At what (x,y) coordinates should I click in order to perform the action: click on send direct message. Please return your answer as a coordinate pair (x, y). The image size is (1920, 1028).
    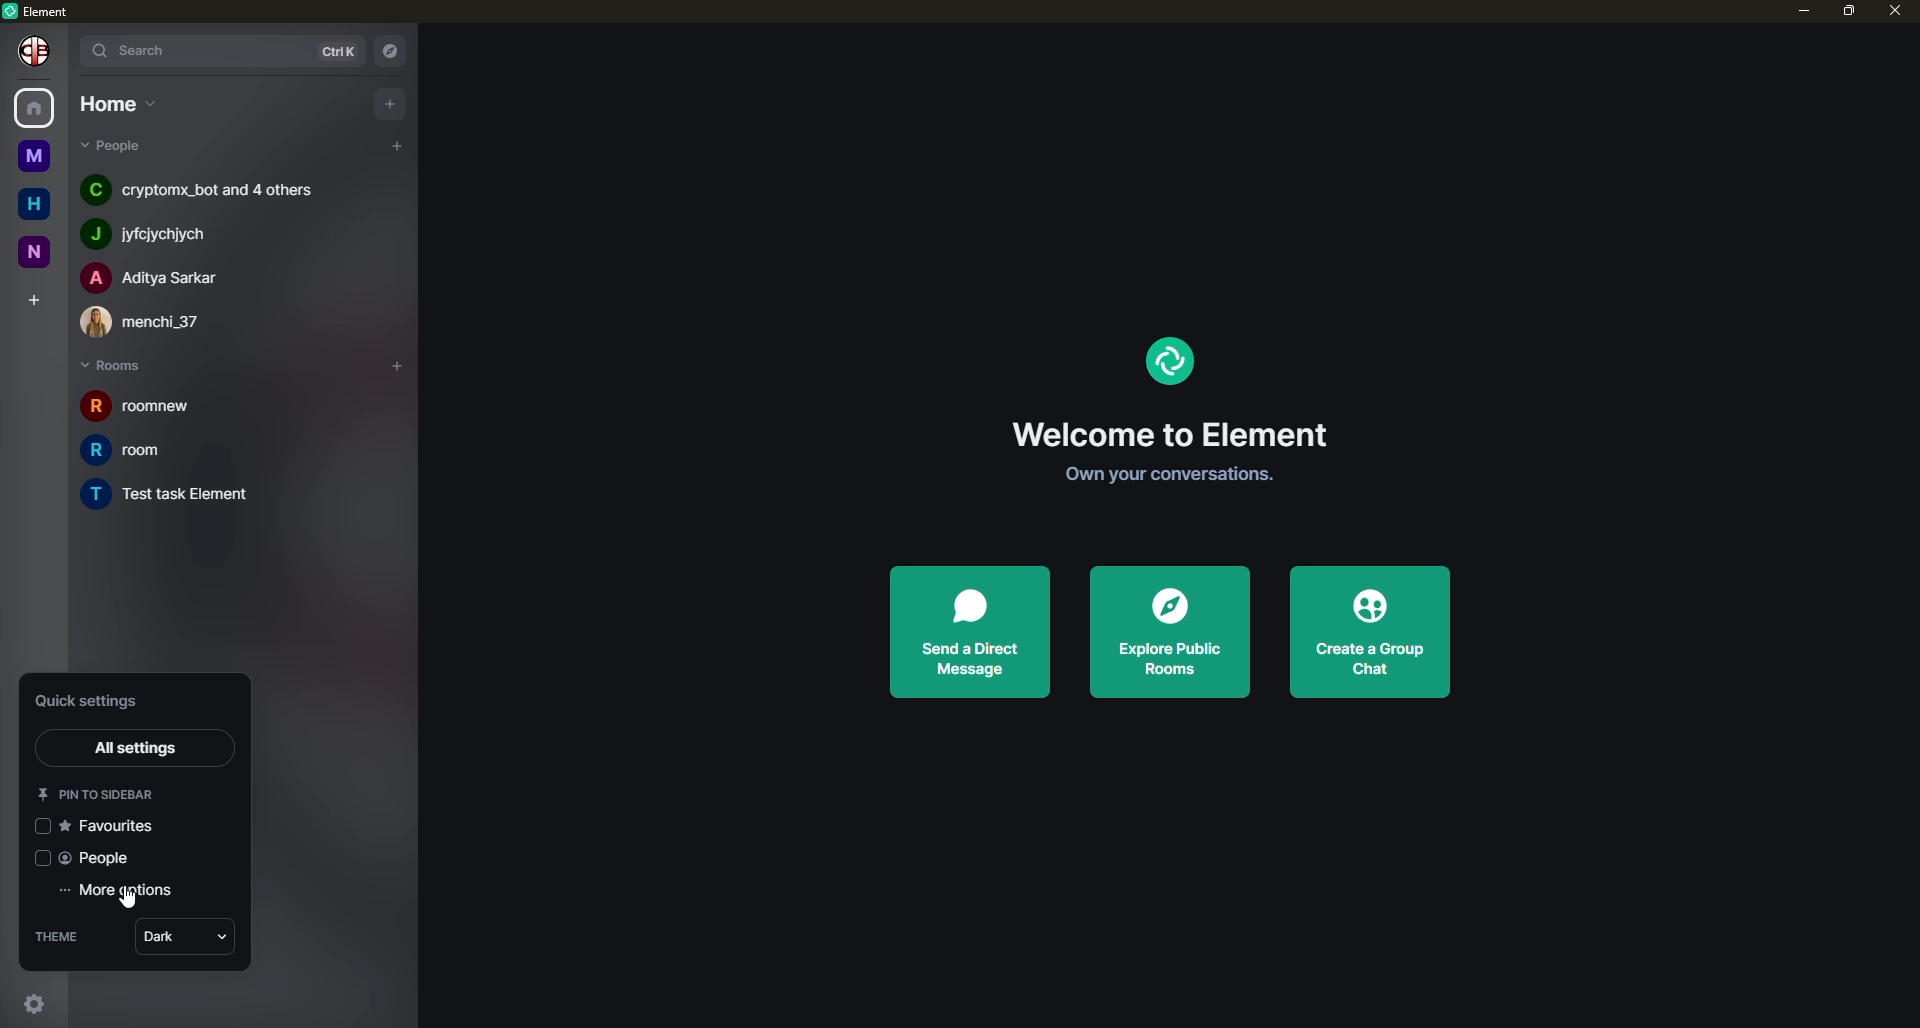
    Looking at the image, I should click on (969, 630).